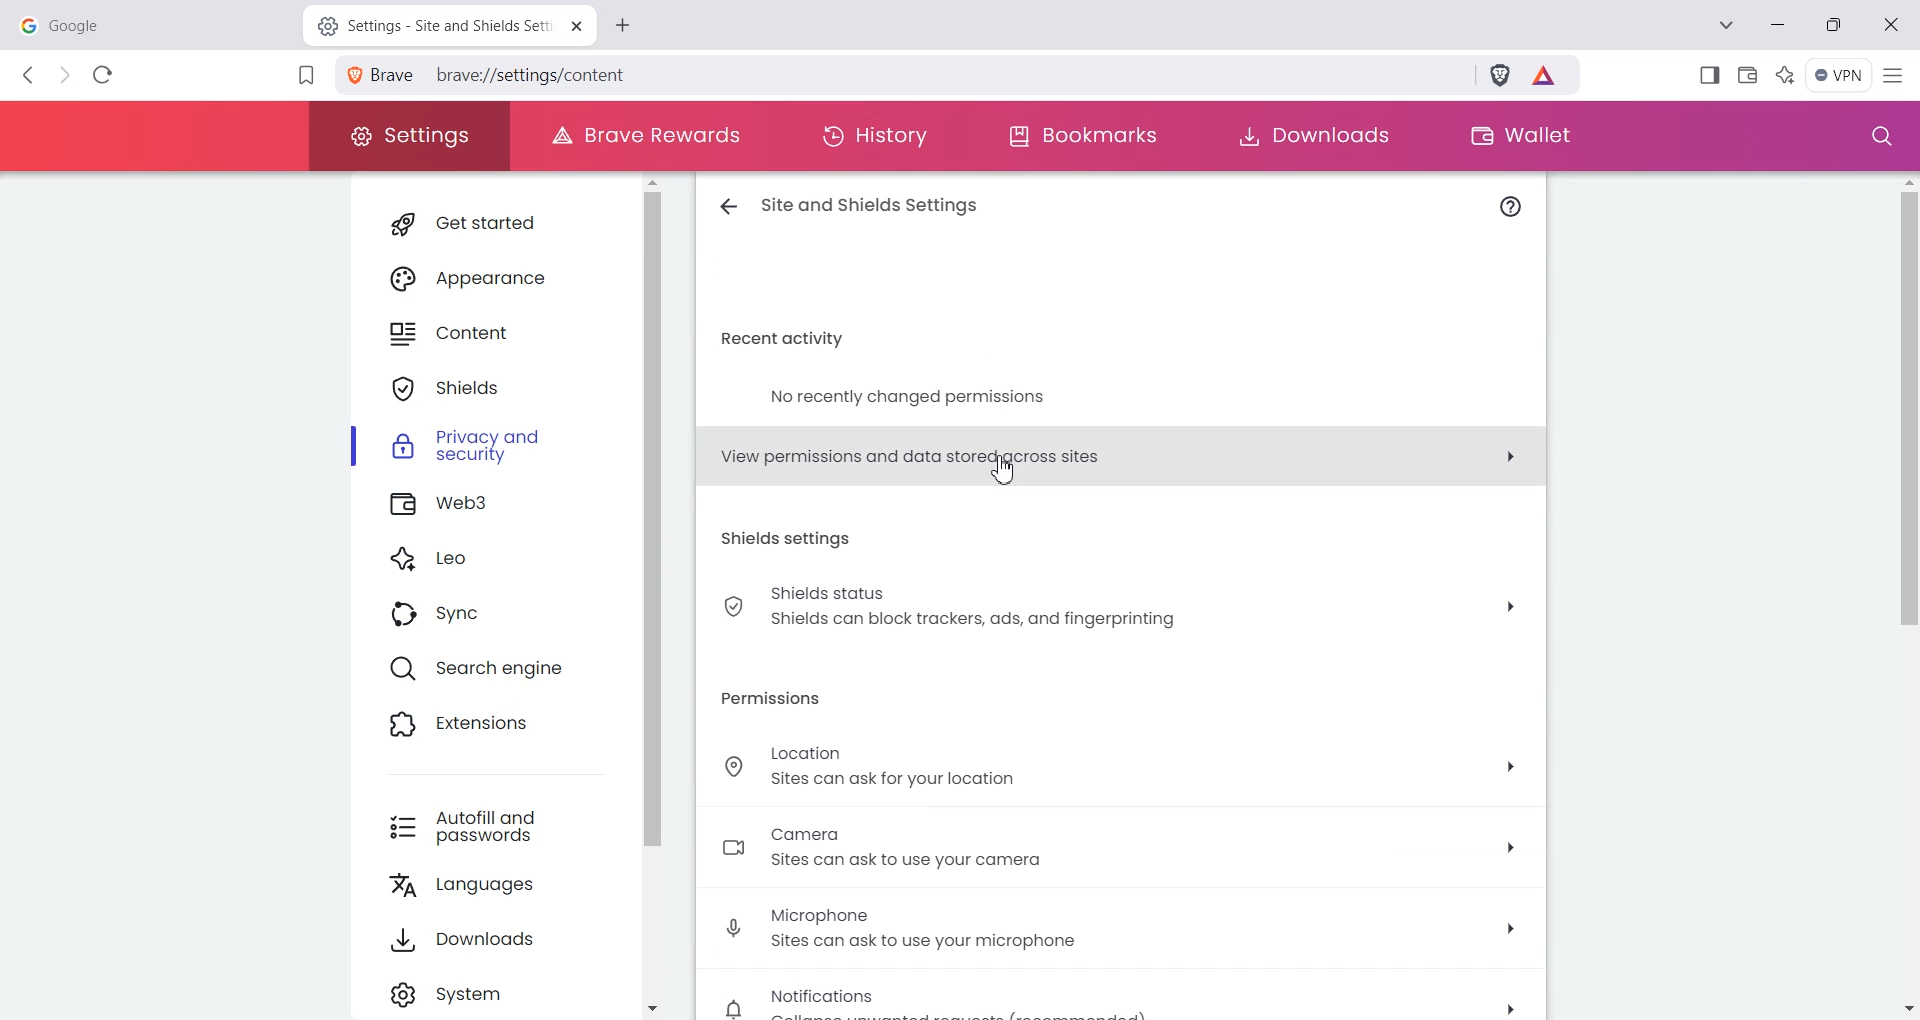 This screenshot has height=1020, width=1920. Describe the element at coordinates (493, 276) in the screenshot. I see `Appearance` at that location.